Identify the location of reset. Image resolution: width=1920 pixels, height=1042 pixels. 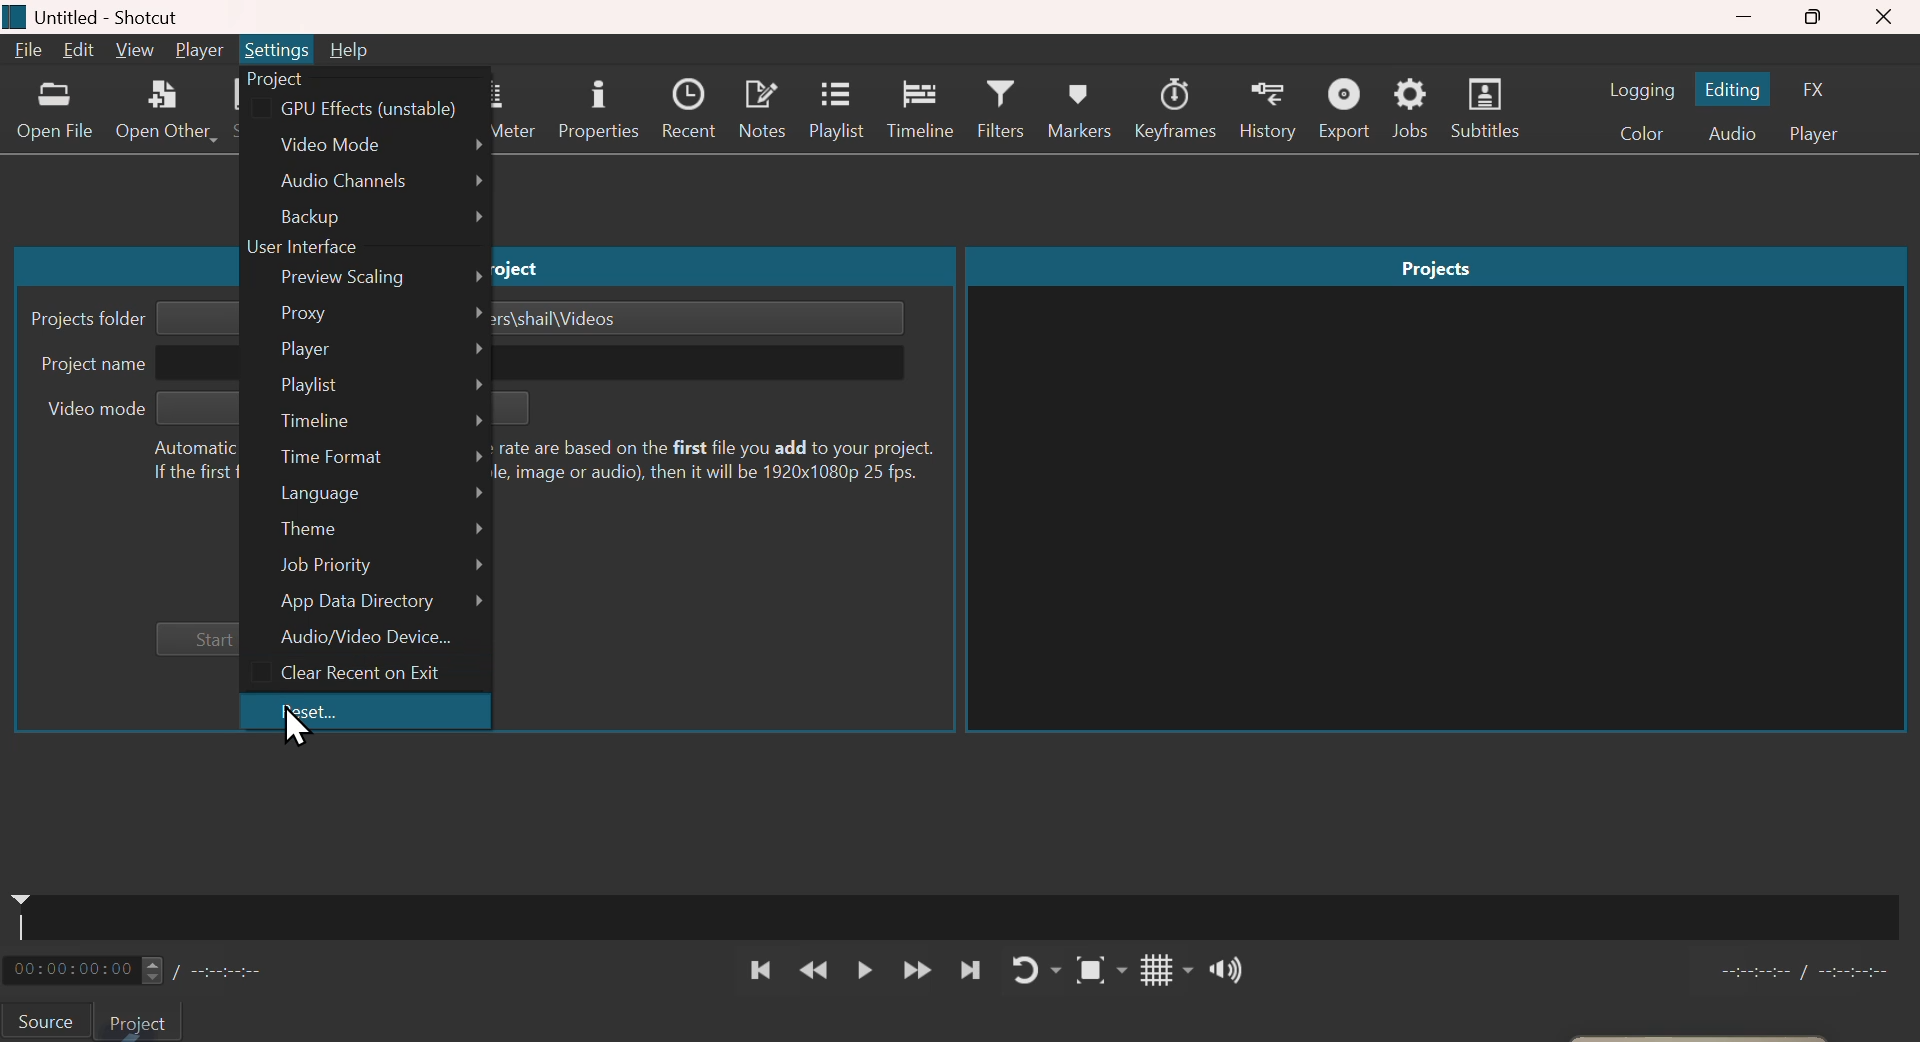
(367, 710).